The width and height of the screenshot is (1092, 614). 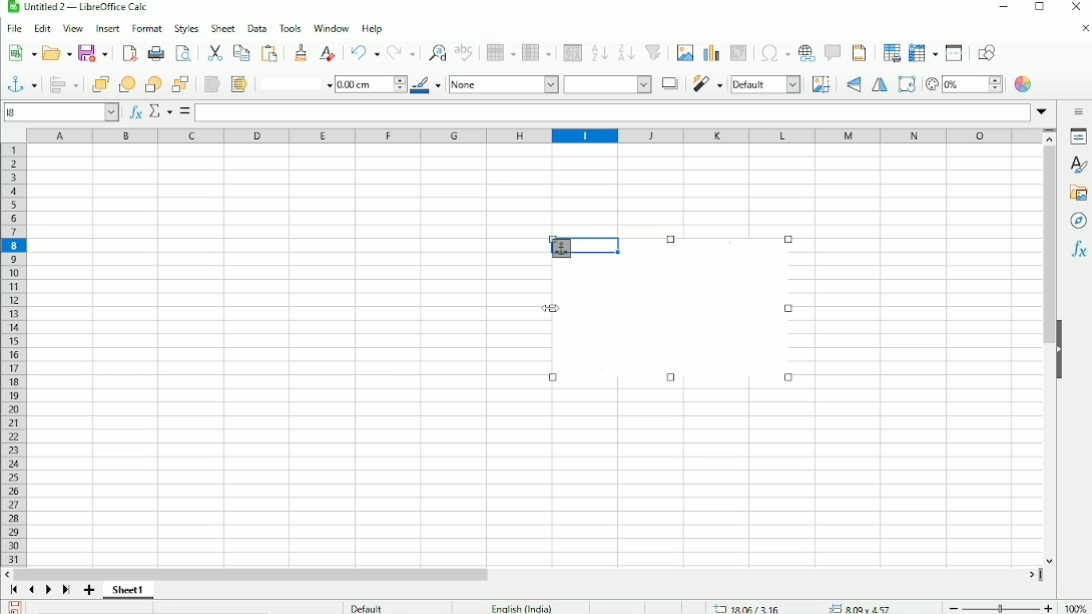 What do you see at coordinates (435, 51) in the screenshot?
I see `Find and replace` at bounding box center [435, 51].